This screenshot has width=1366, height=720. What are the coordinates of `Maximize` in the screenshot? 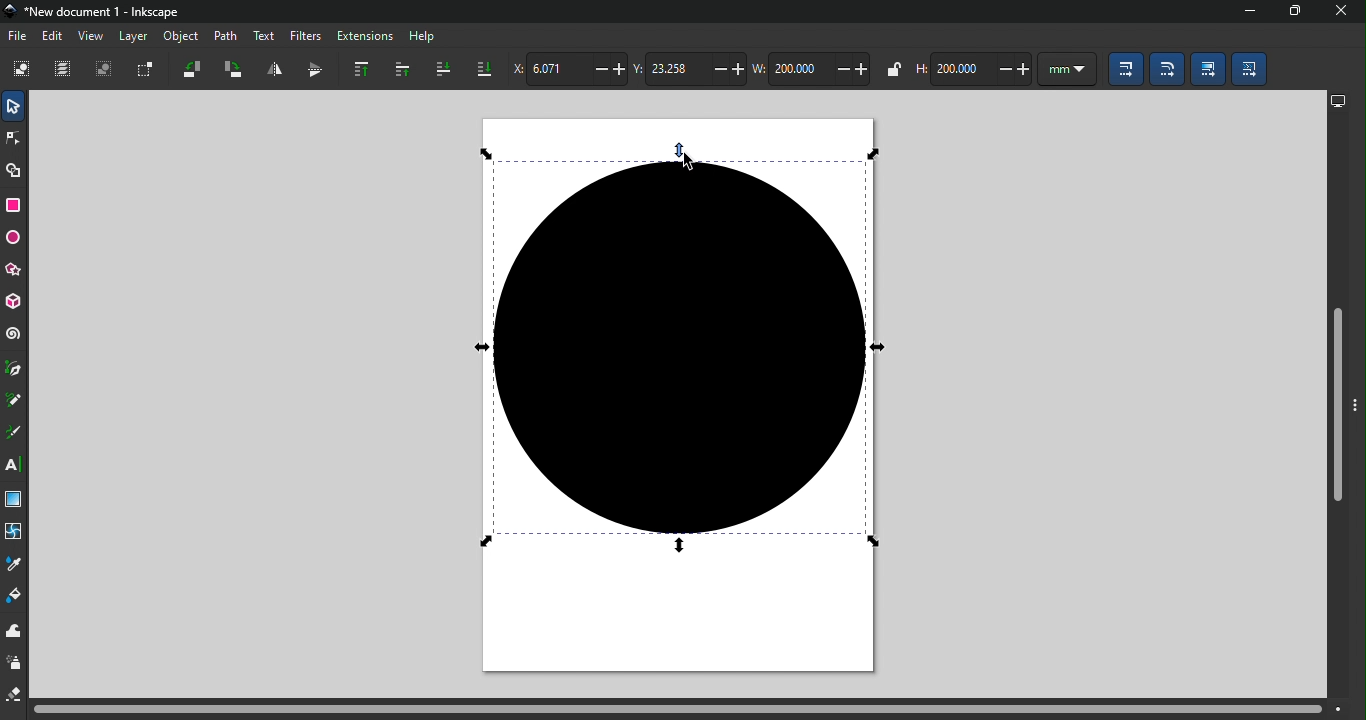 It's located at (1292, 12).